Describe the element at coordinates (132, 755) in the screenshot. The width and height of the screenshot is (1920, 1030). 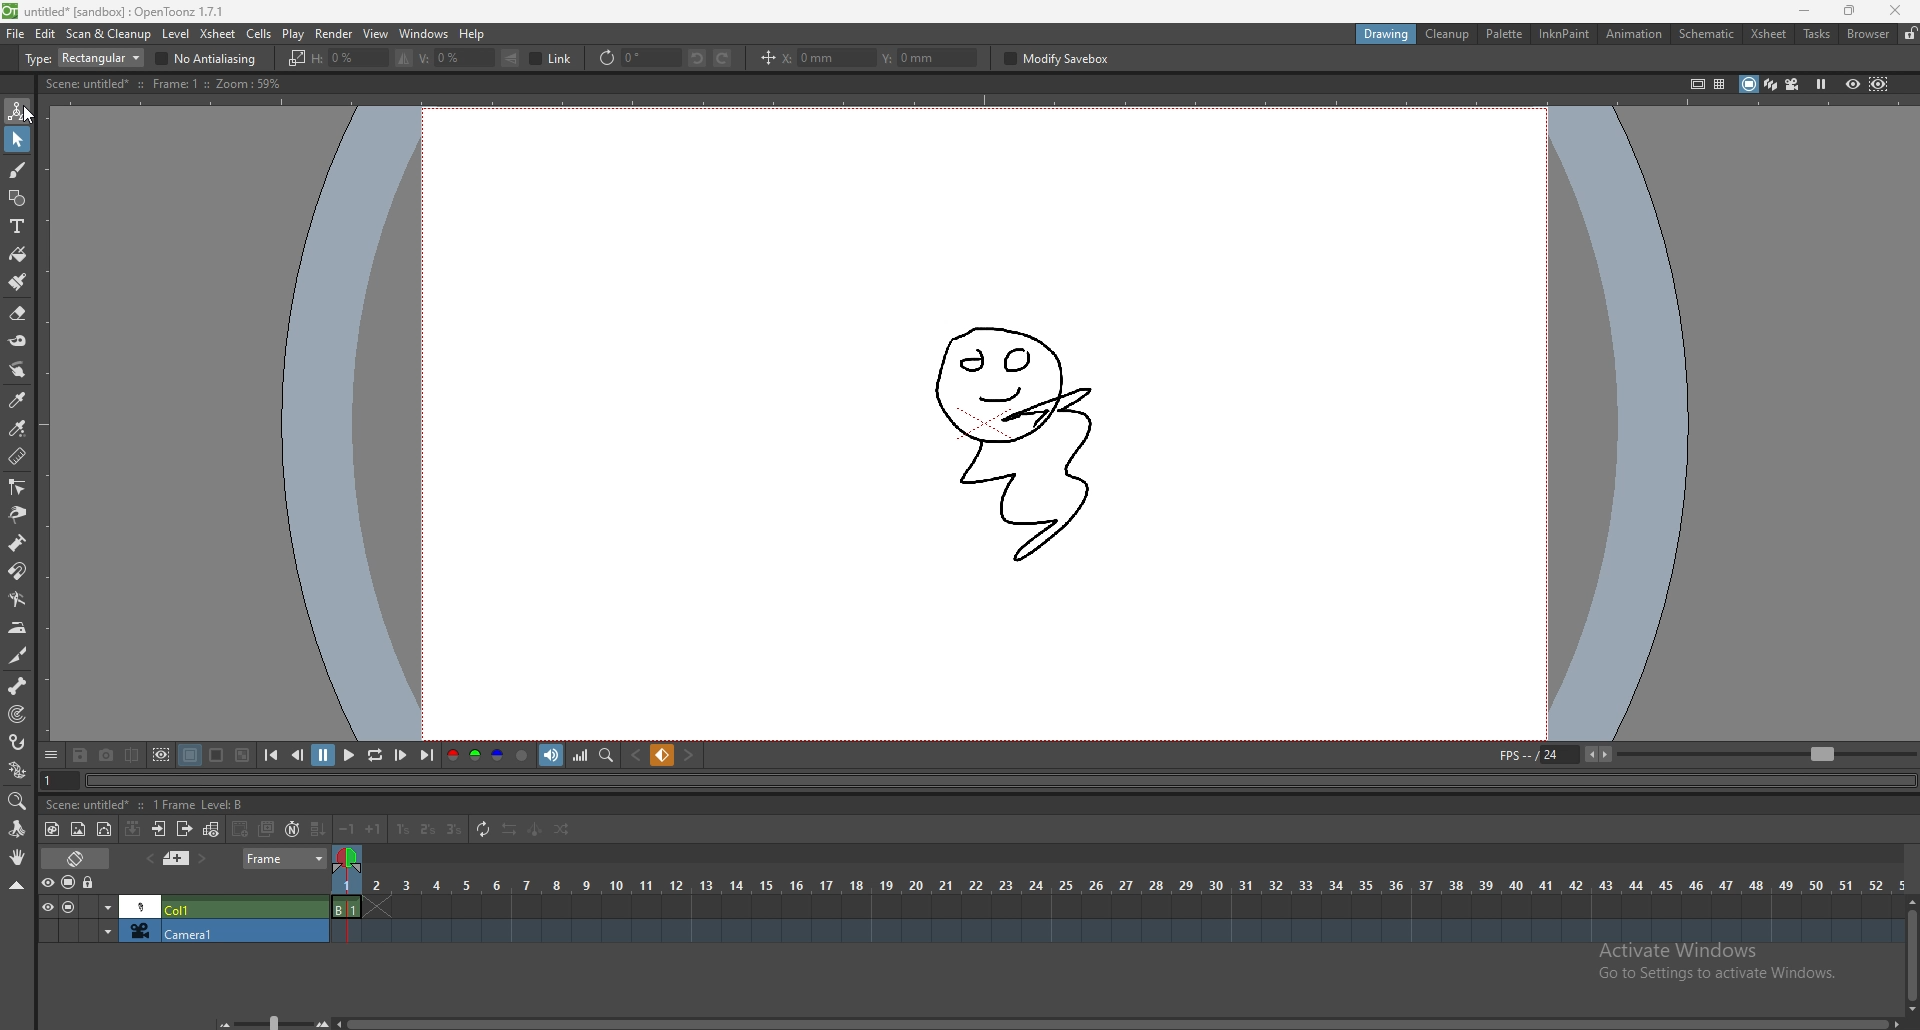
I see `compare to snapshot` at that location.